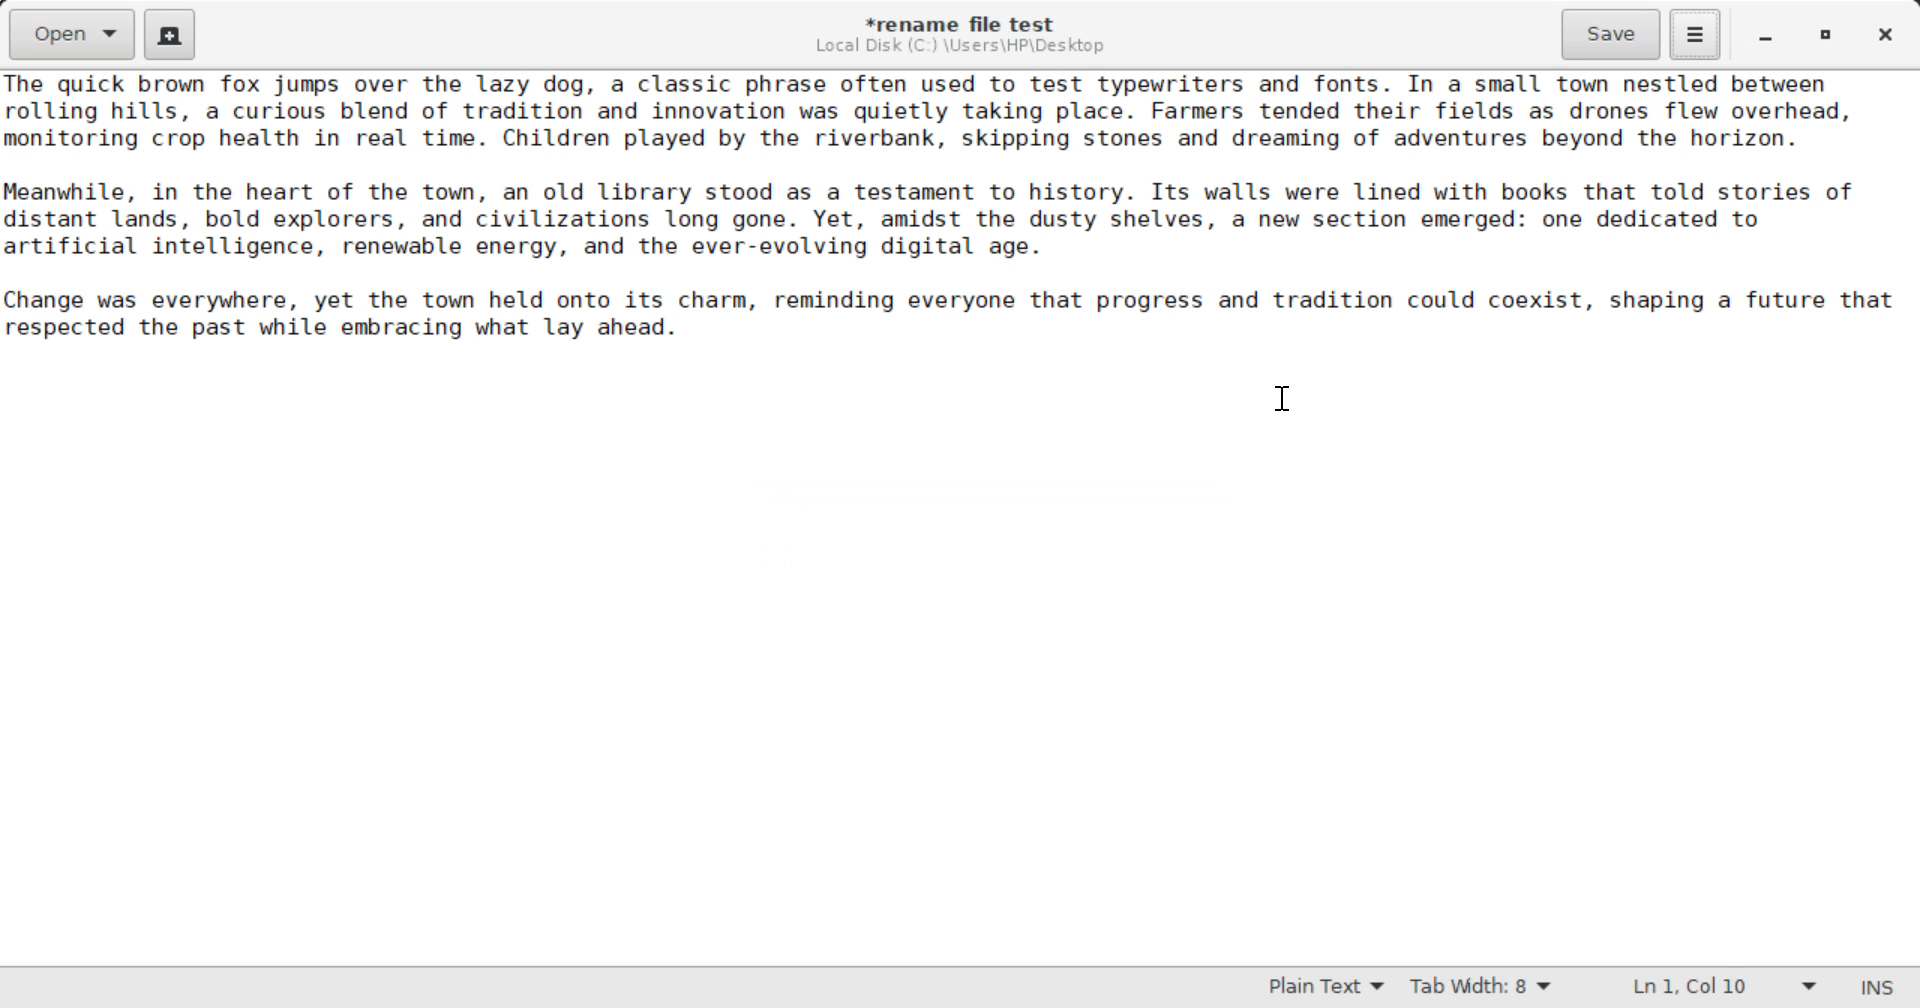 Image resolution: width=1920 pixels, height=1008 pixels. What do you see at coordinates (1828, 34) in the screenshot?
I see `Minimize` at bounding box center [1828, 34].